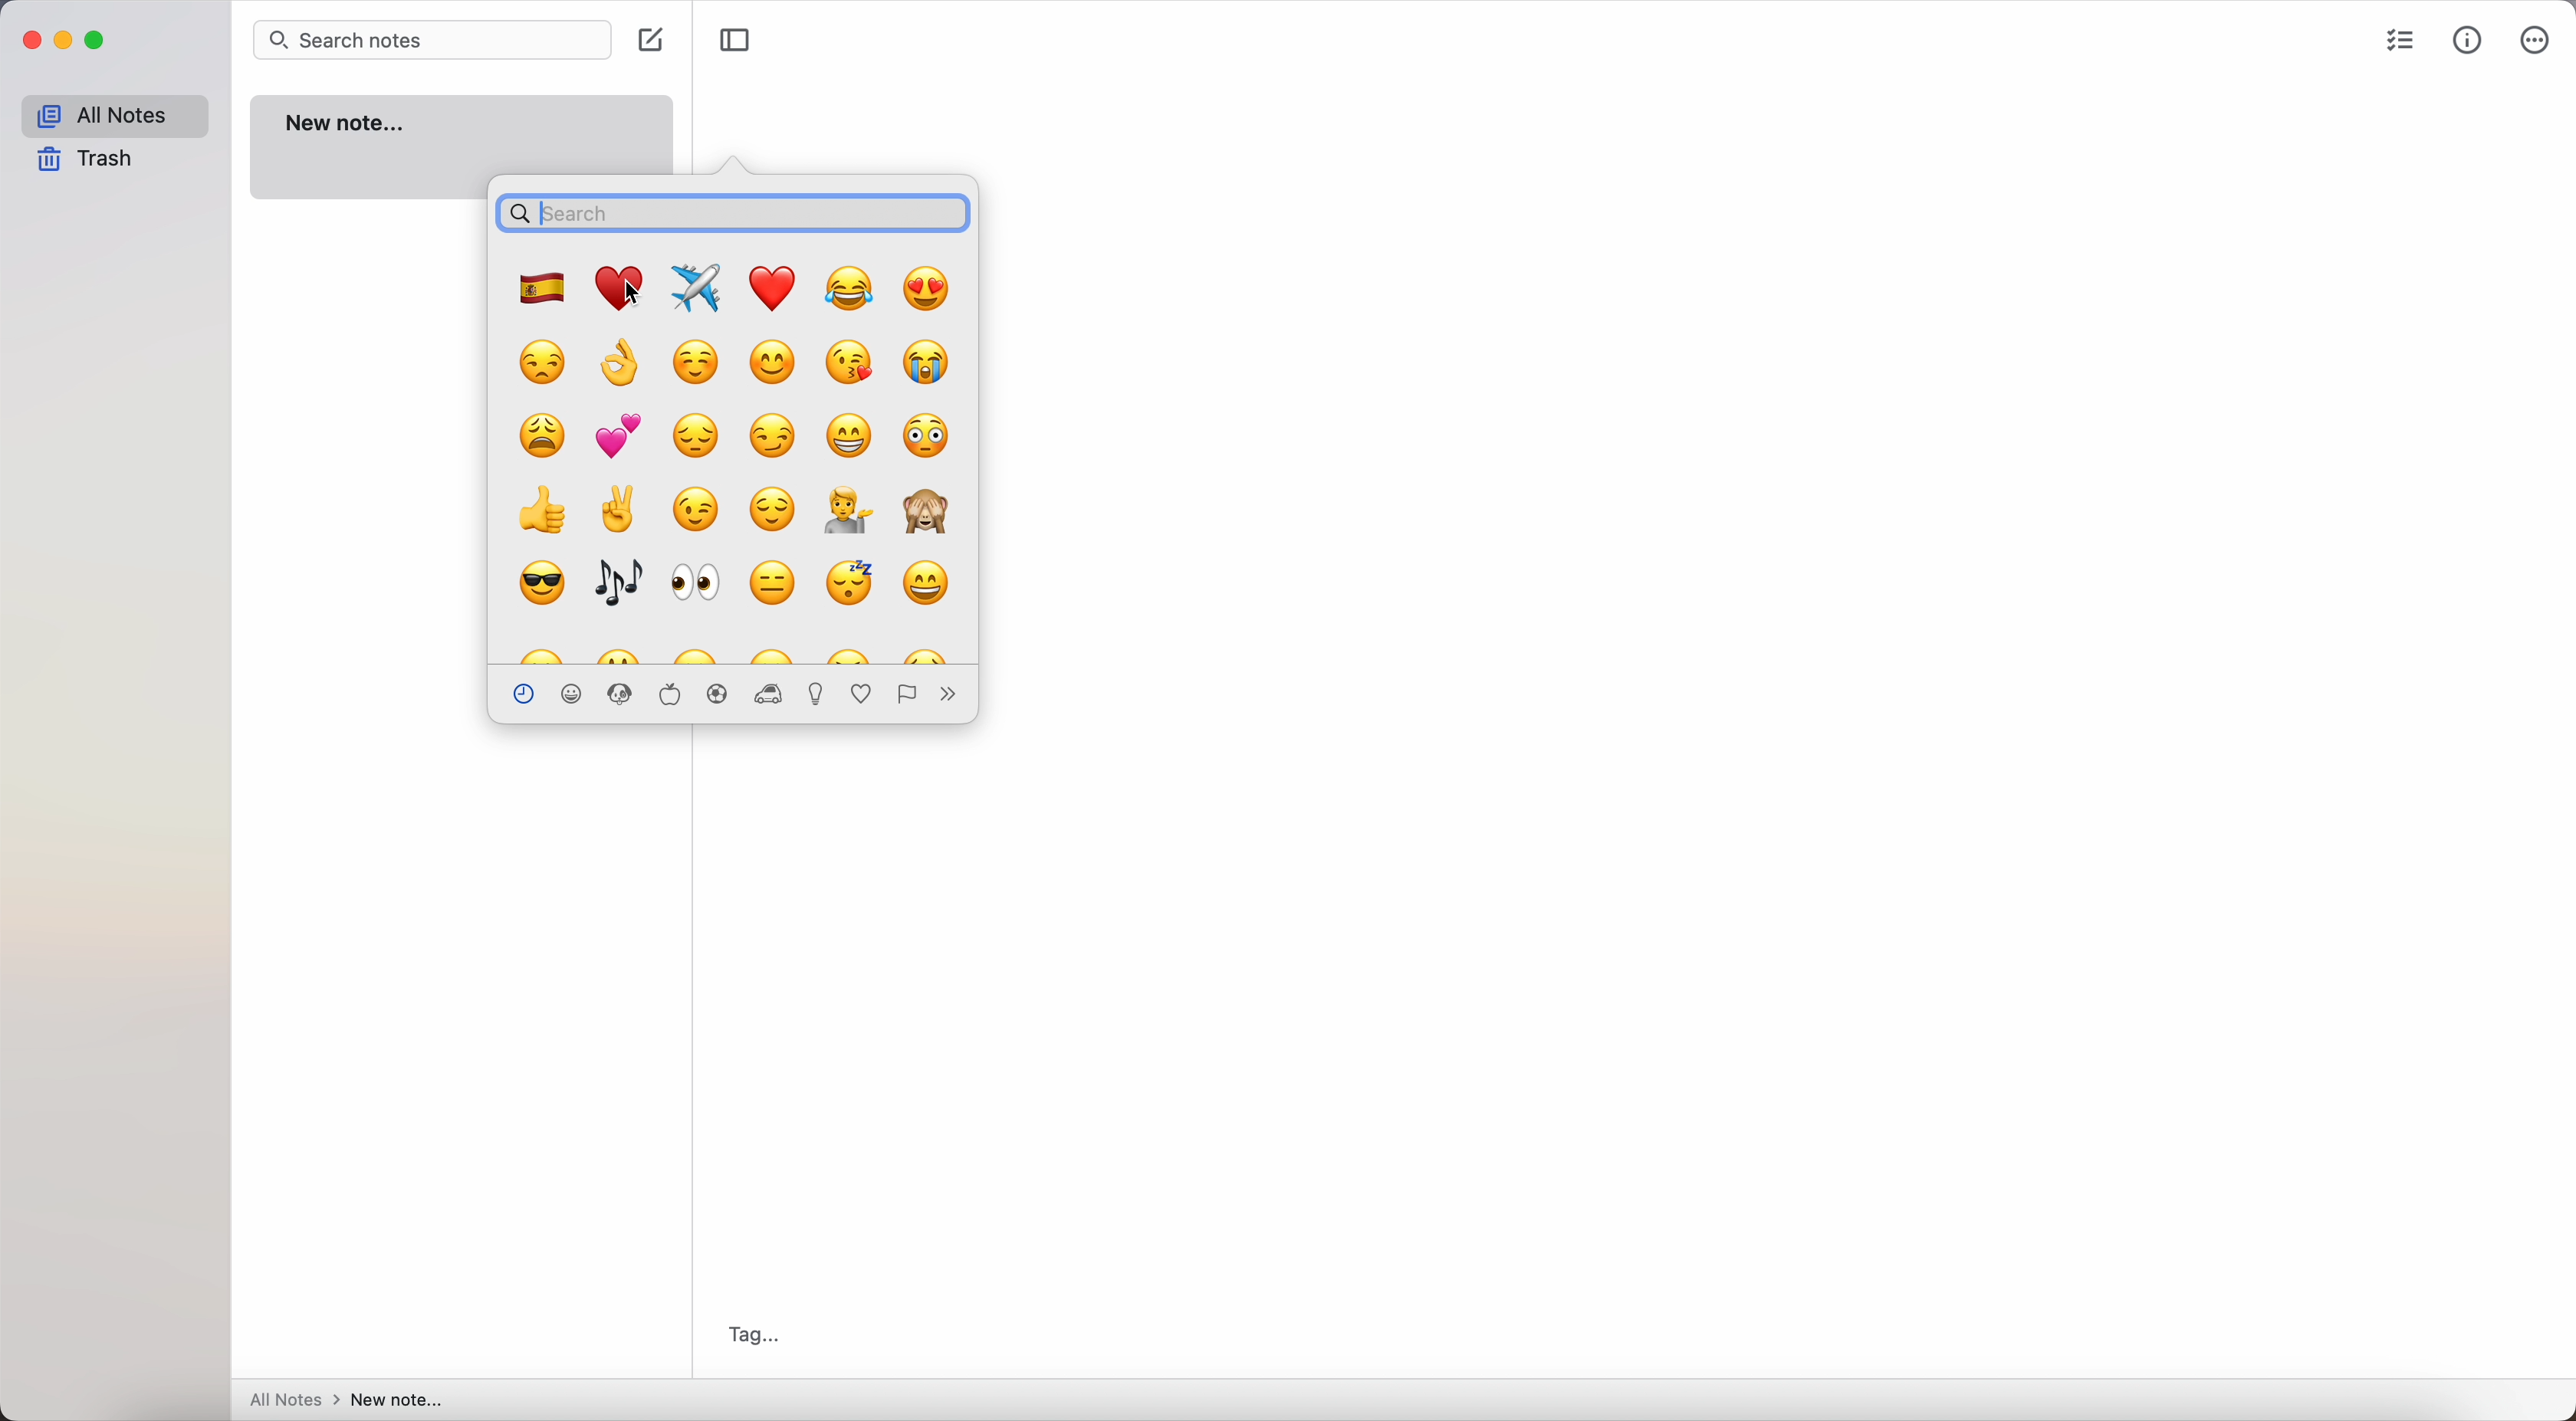  What do you see at coordinates (852, 583) in the screenshot?
I see `emoji` at bounding box center [852, 583].